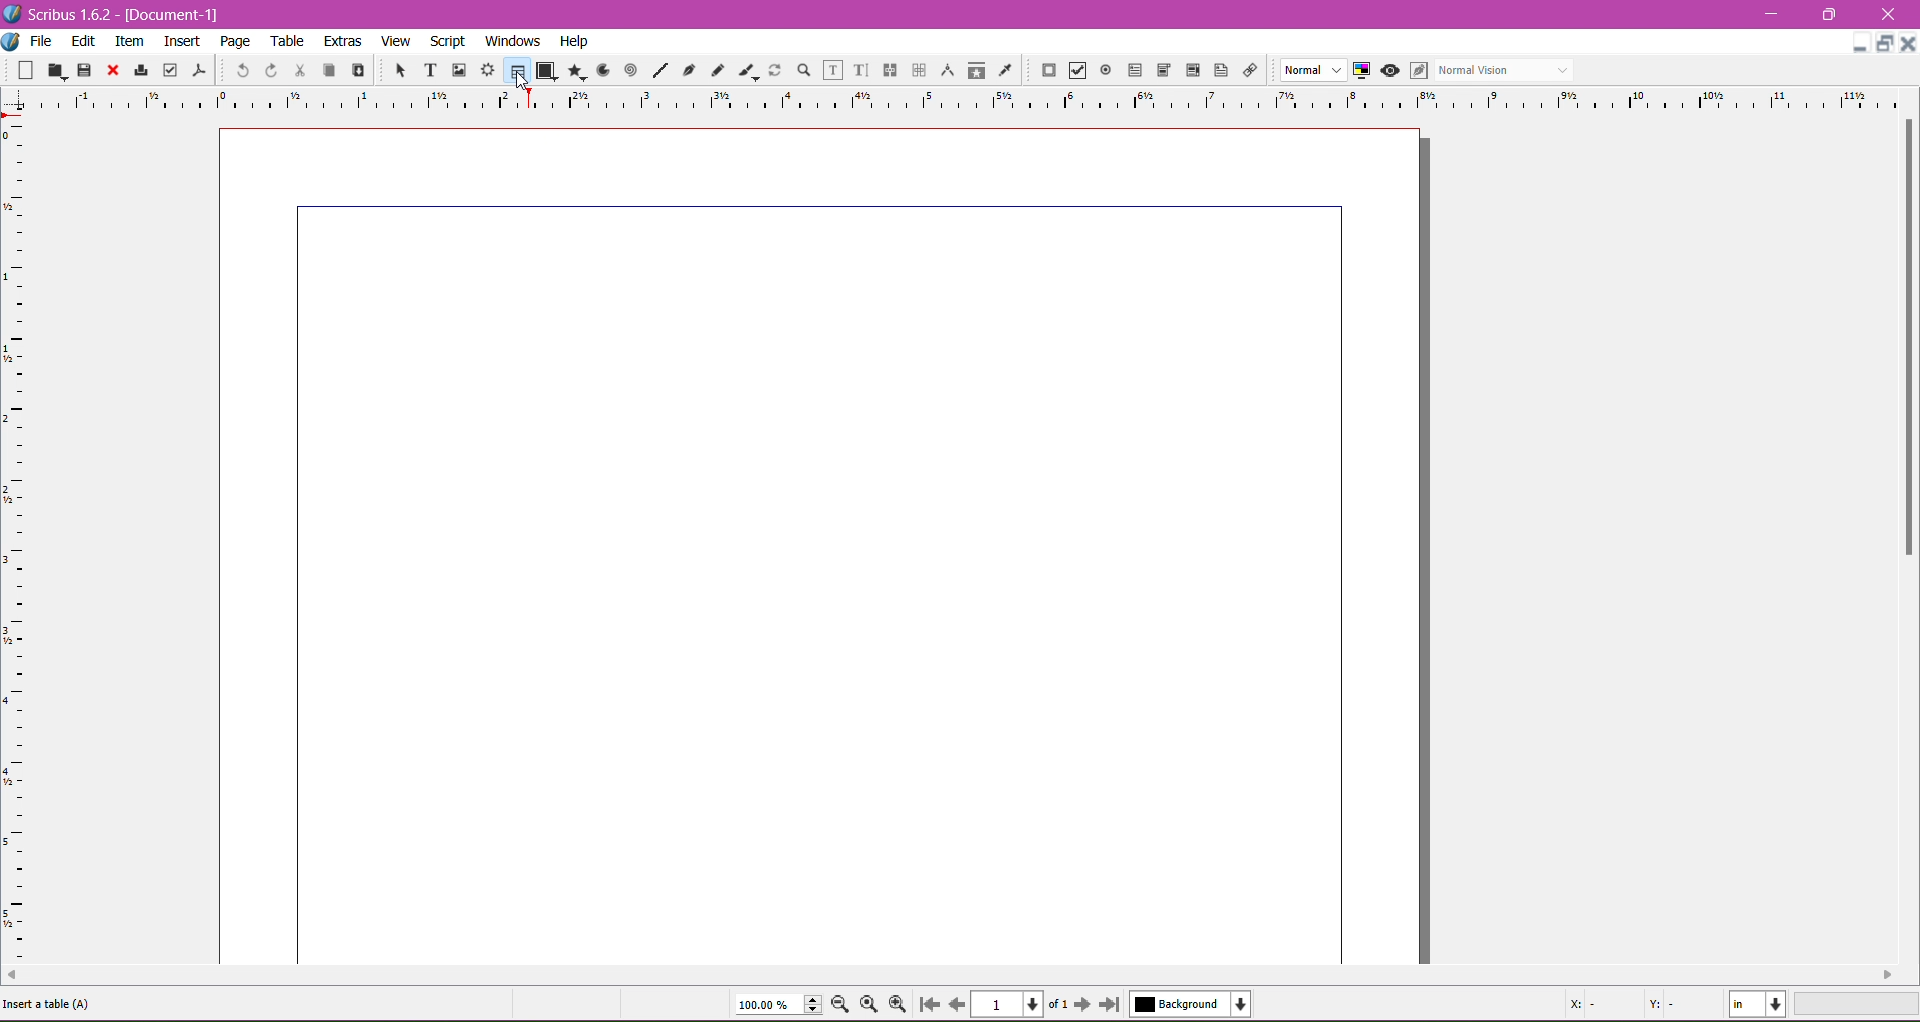 This screenshot has height=1022, width=1920. I want to click on Windows, so click(510, 40).